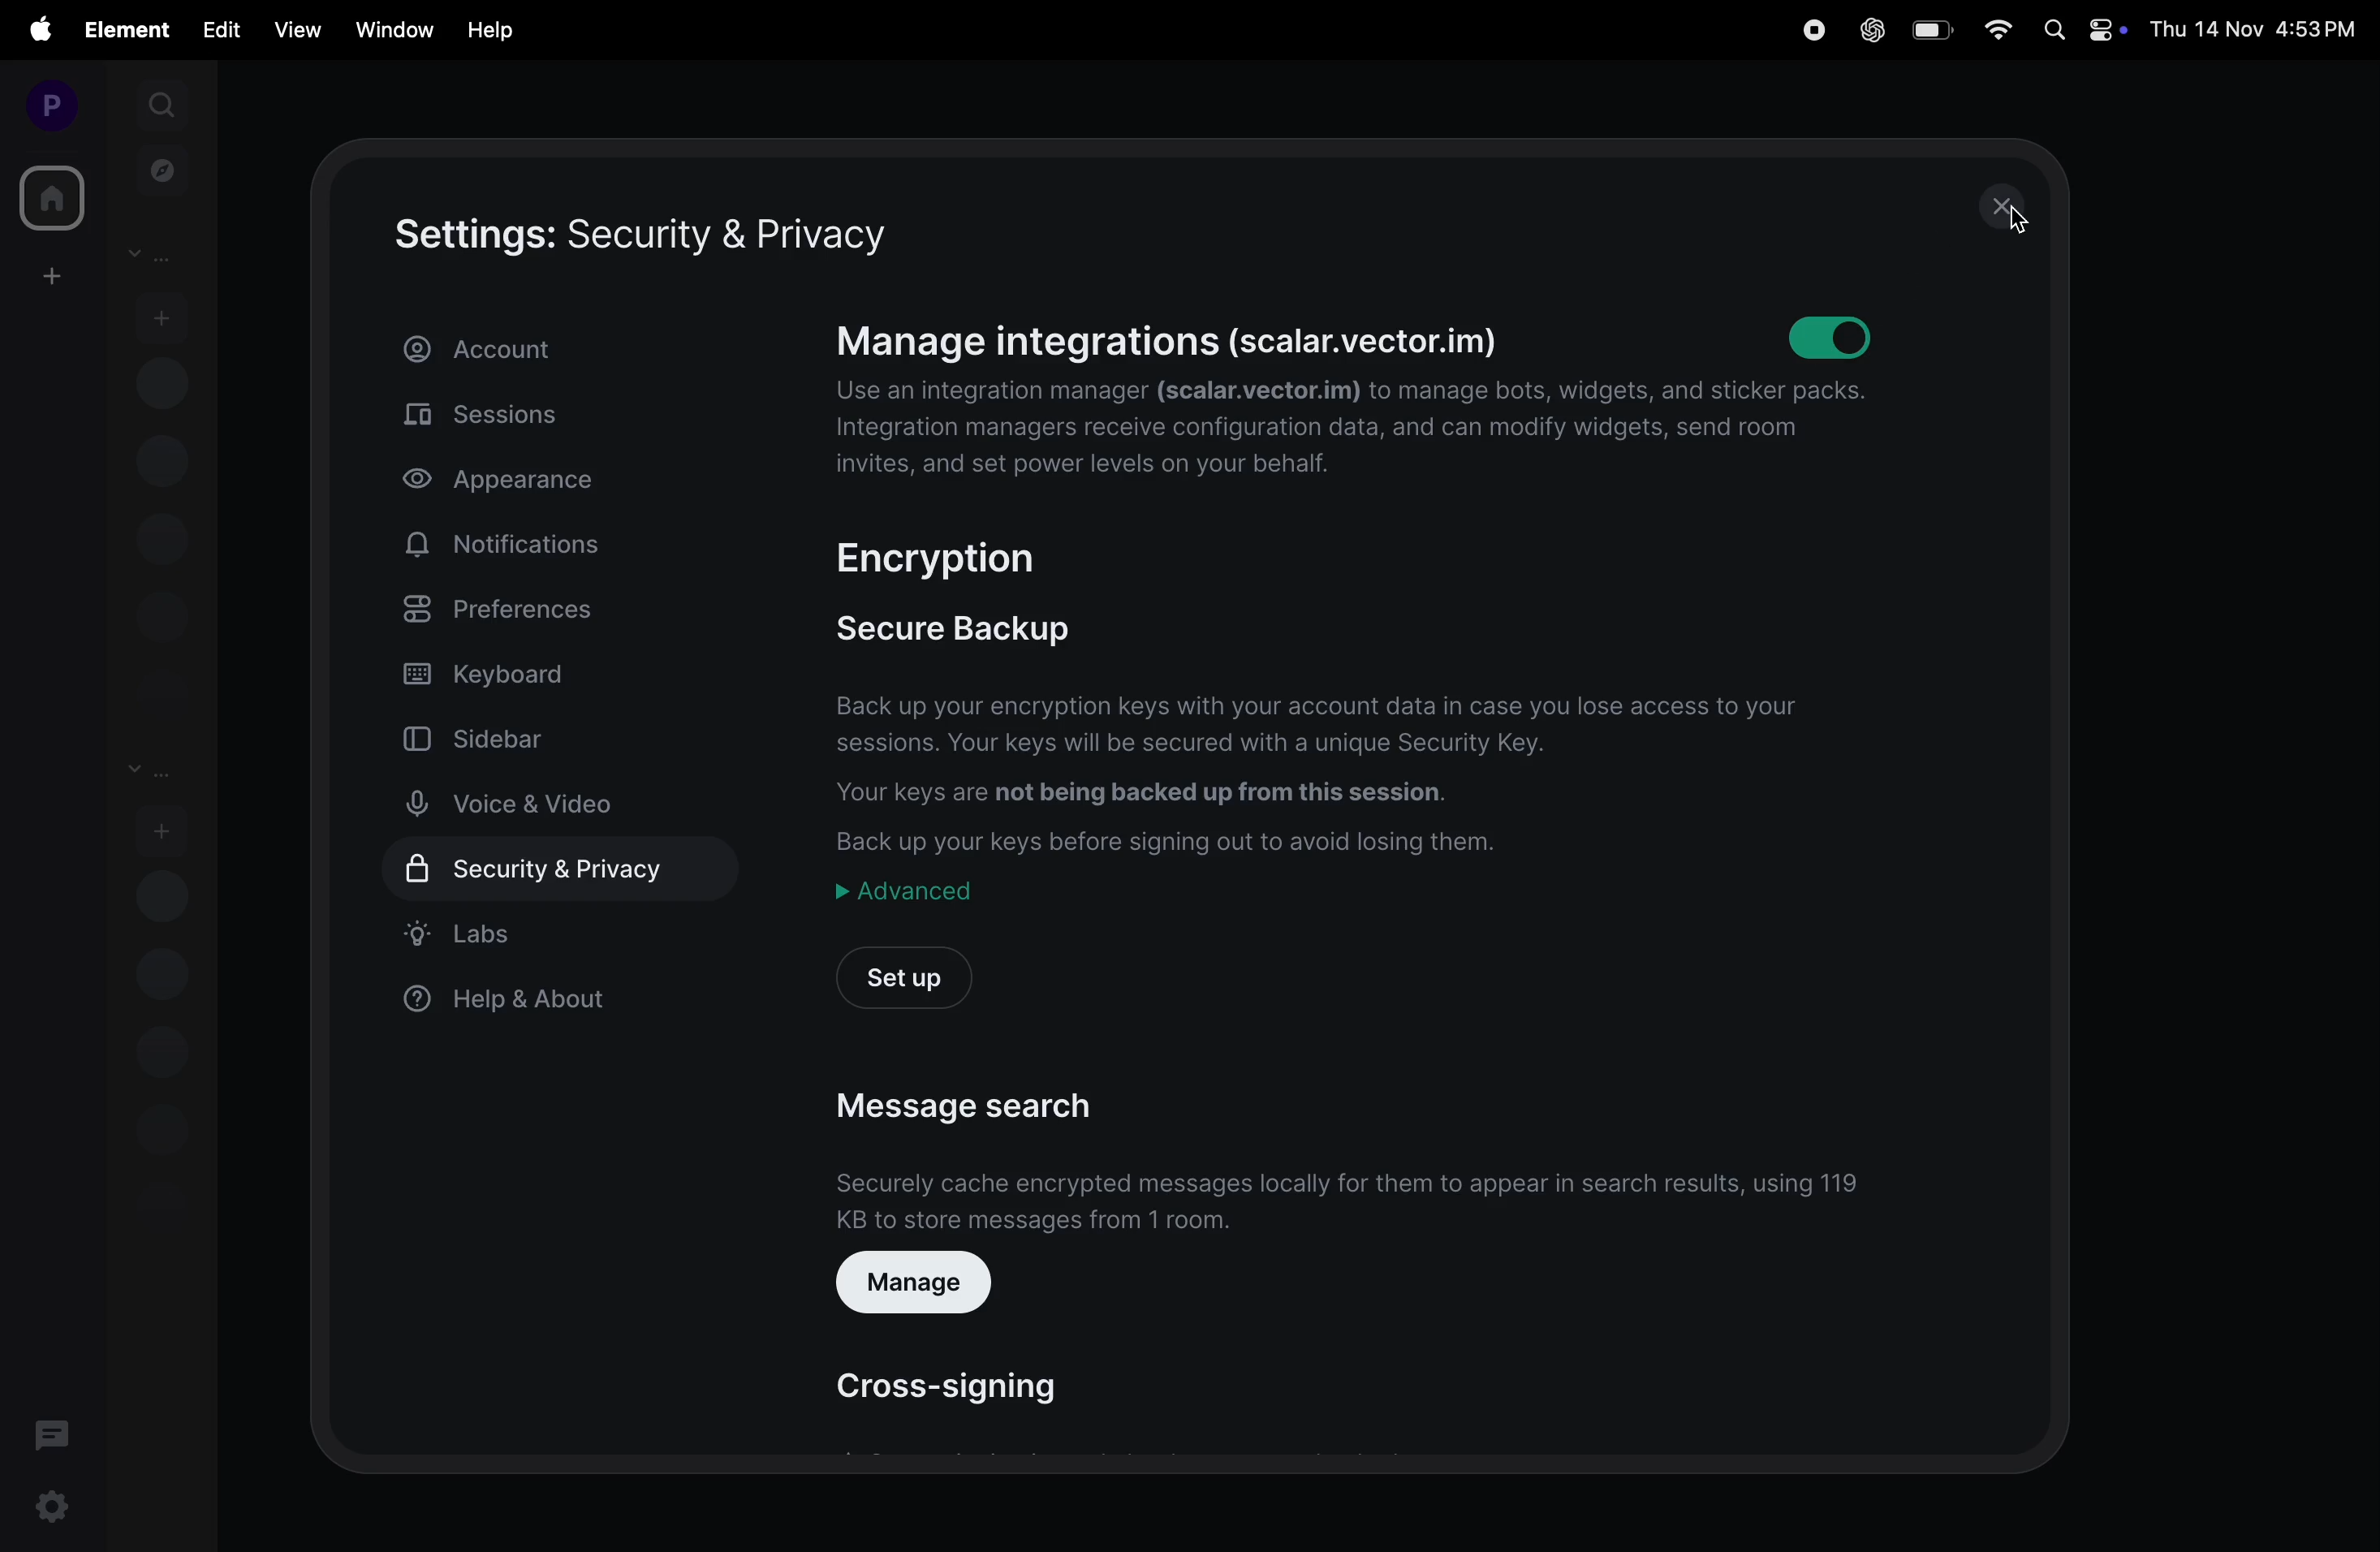  What do you see at coordinates (1187, 341) in the screenshot?
I see `manage integrations (scalar.vector.im)` at bounding box center [1187, 341].